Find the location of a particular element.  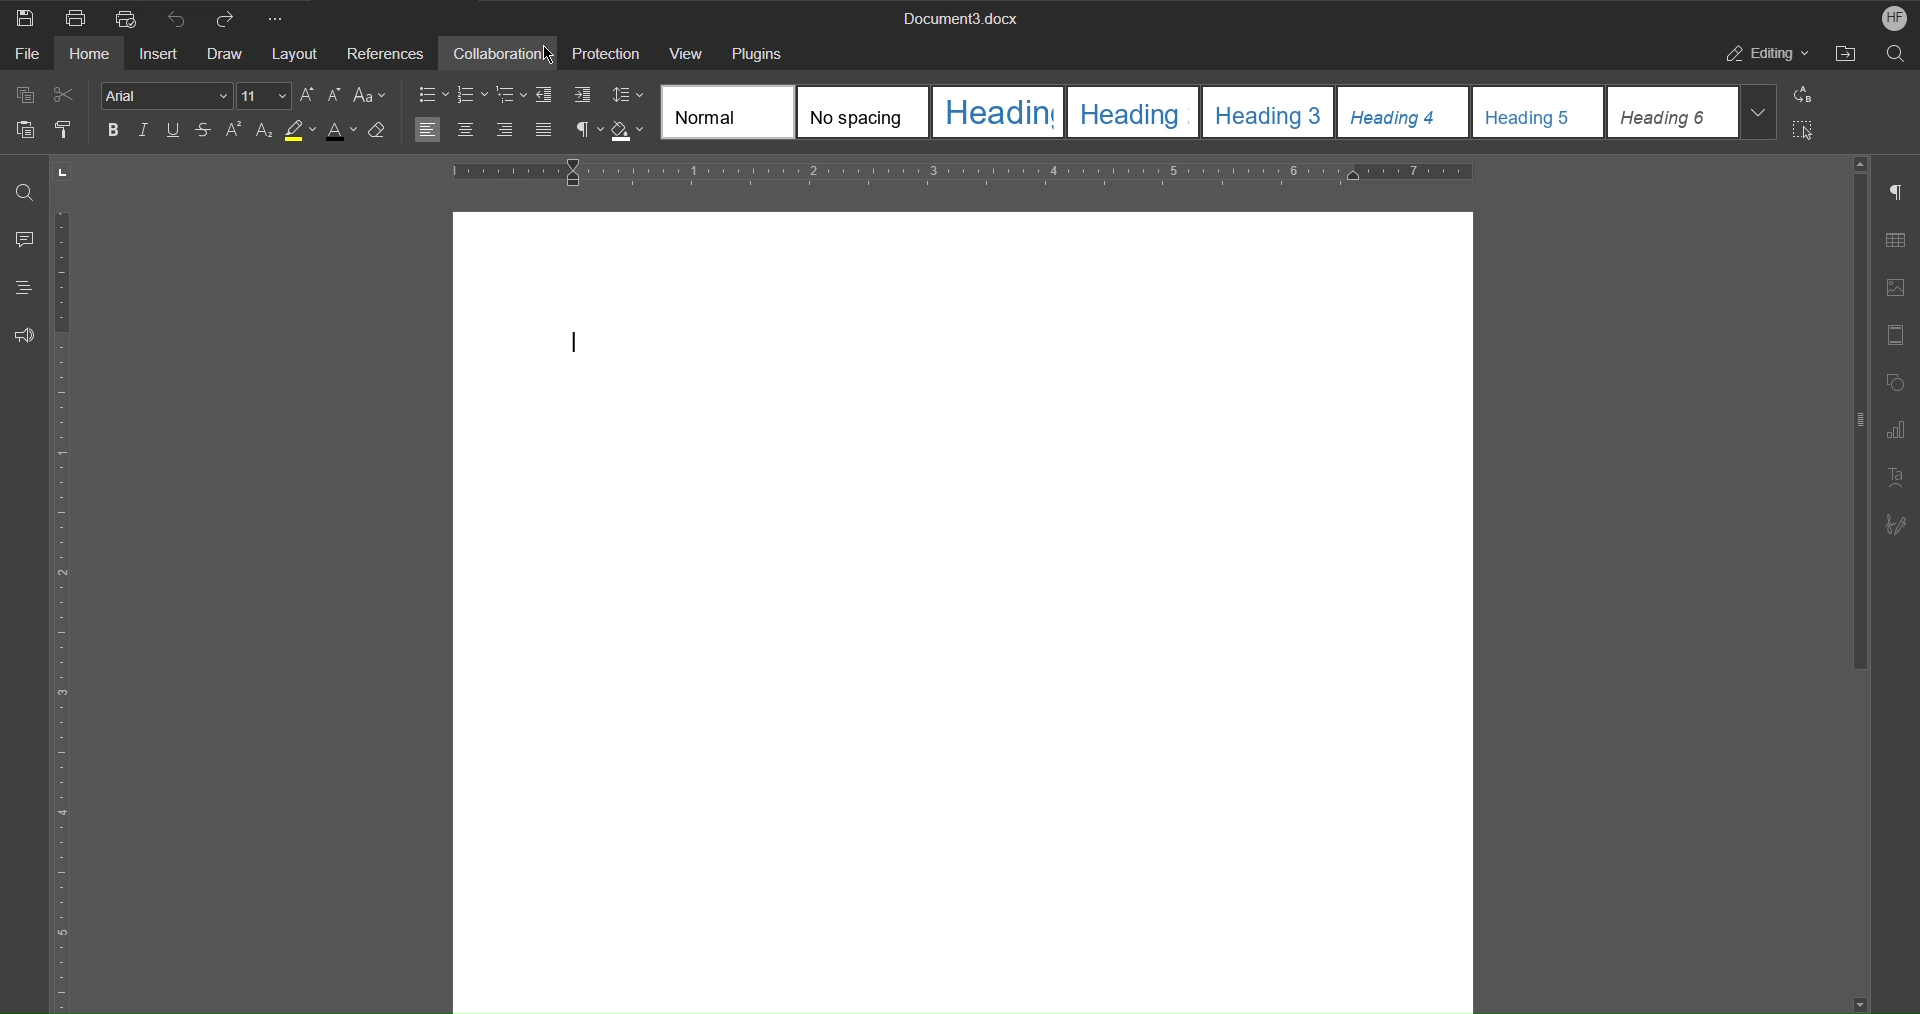

Font Size is located at coordinates (265, 95).